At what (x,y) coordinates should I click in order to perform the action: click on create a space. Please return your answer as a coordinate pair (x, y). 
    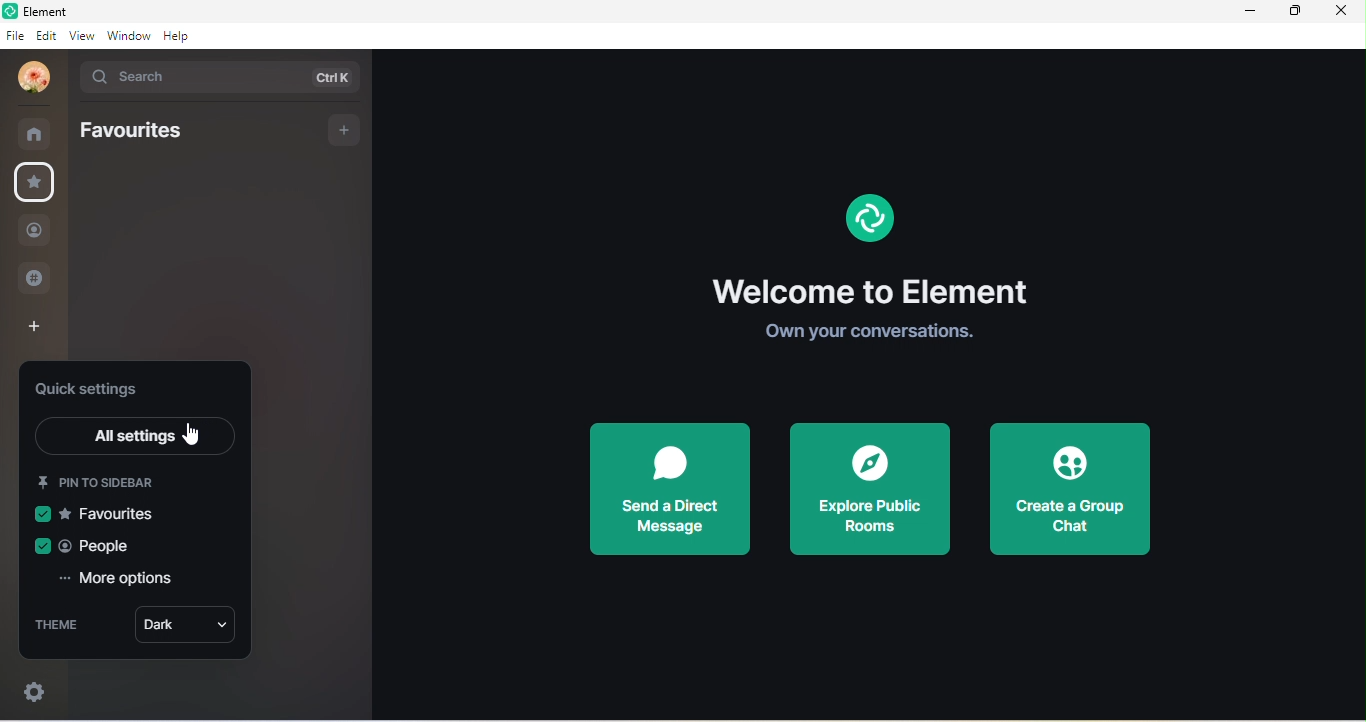
    Looking at the image, I should click on (42, 324).